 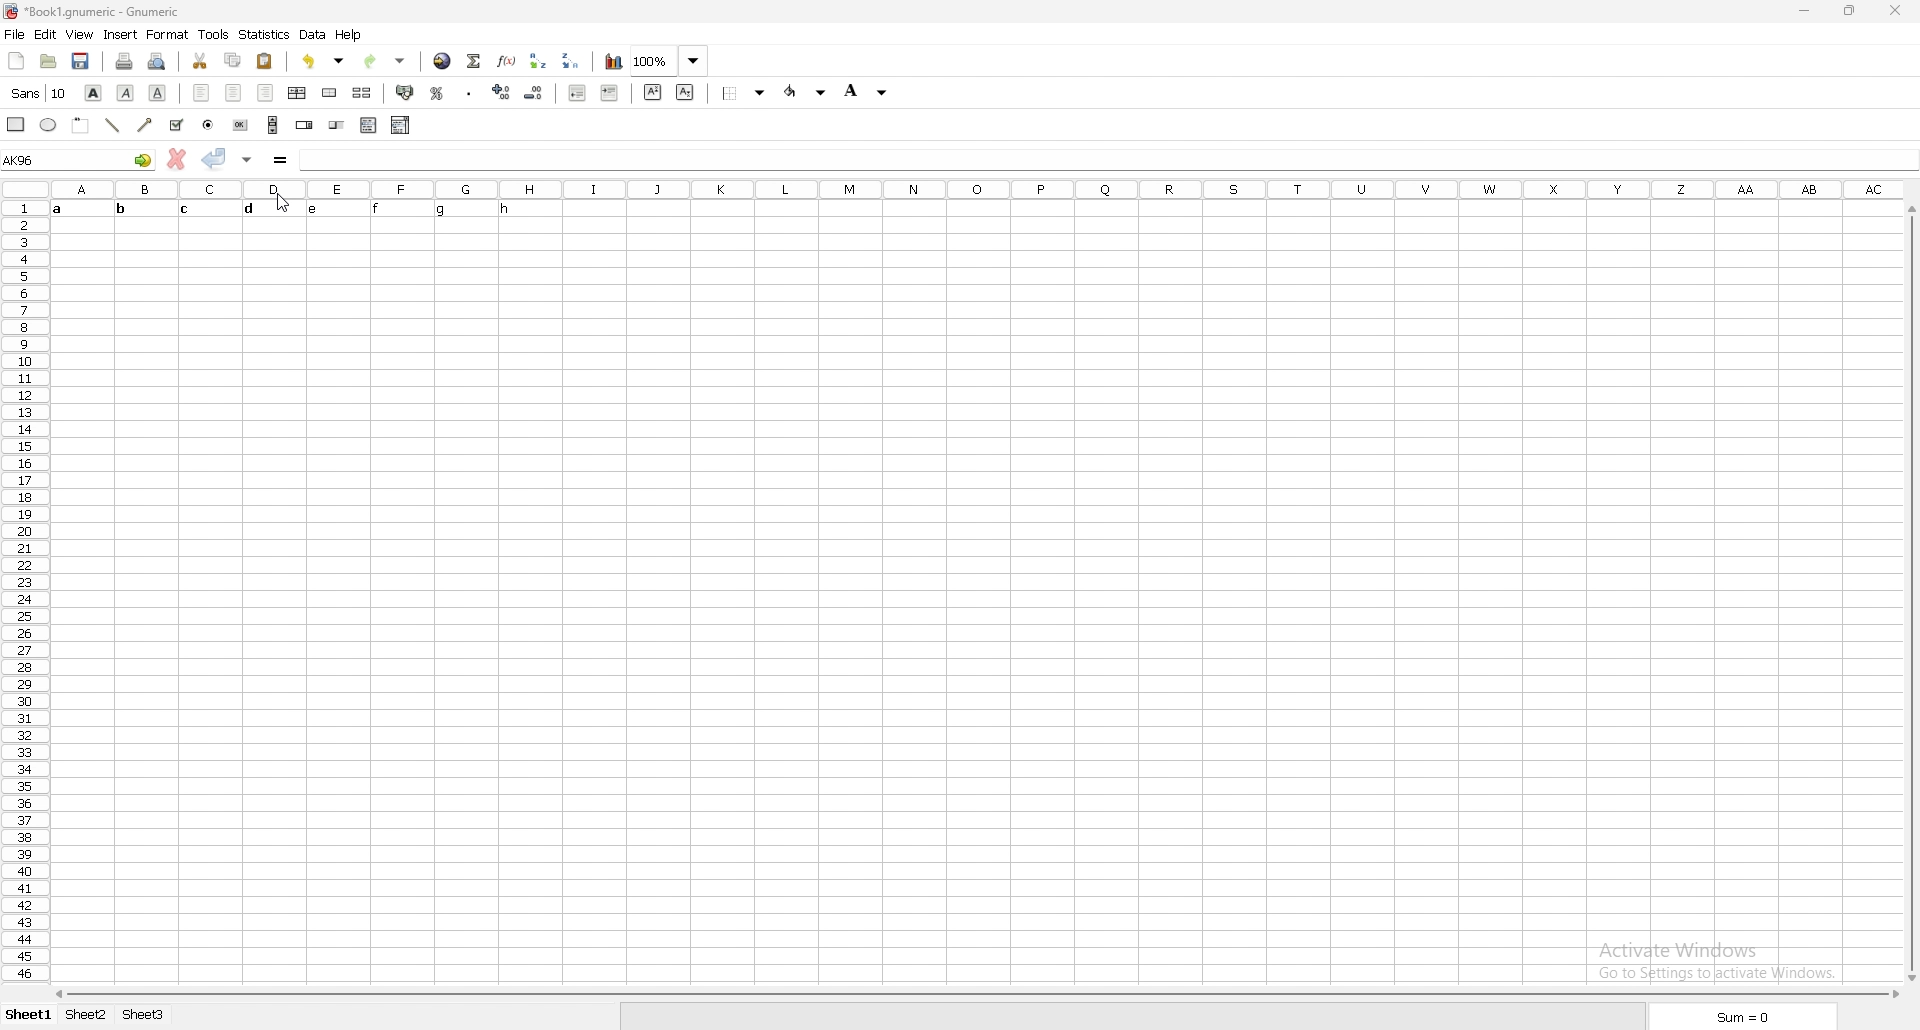 What do you see at coordinates (806, 91) in the screenshot?
I see `foreground` at bounding box center [806, 91].